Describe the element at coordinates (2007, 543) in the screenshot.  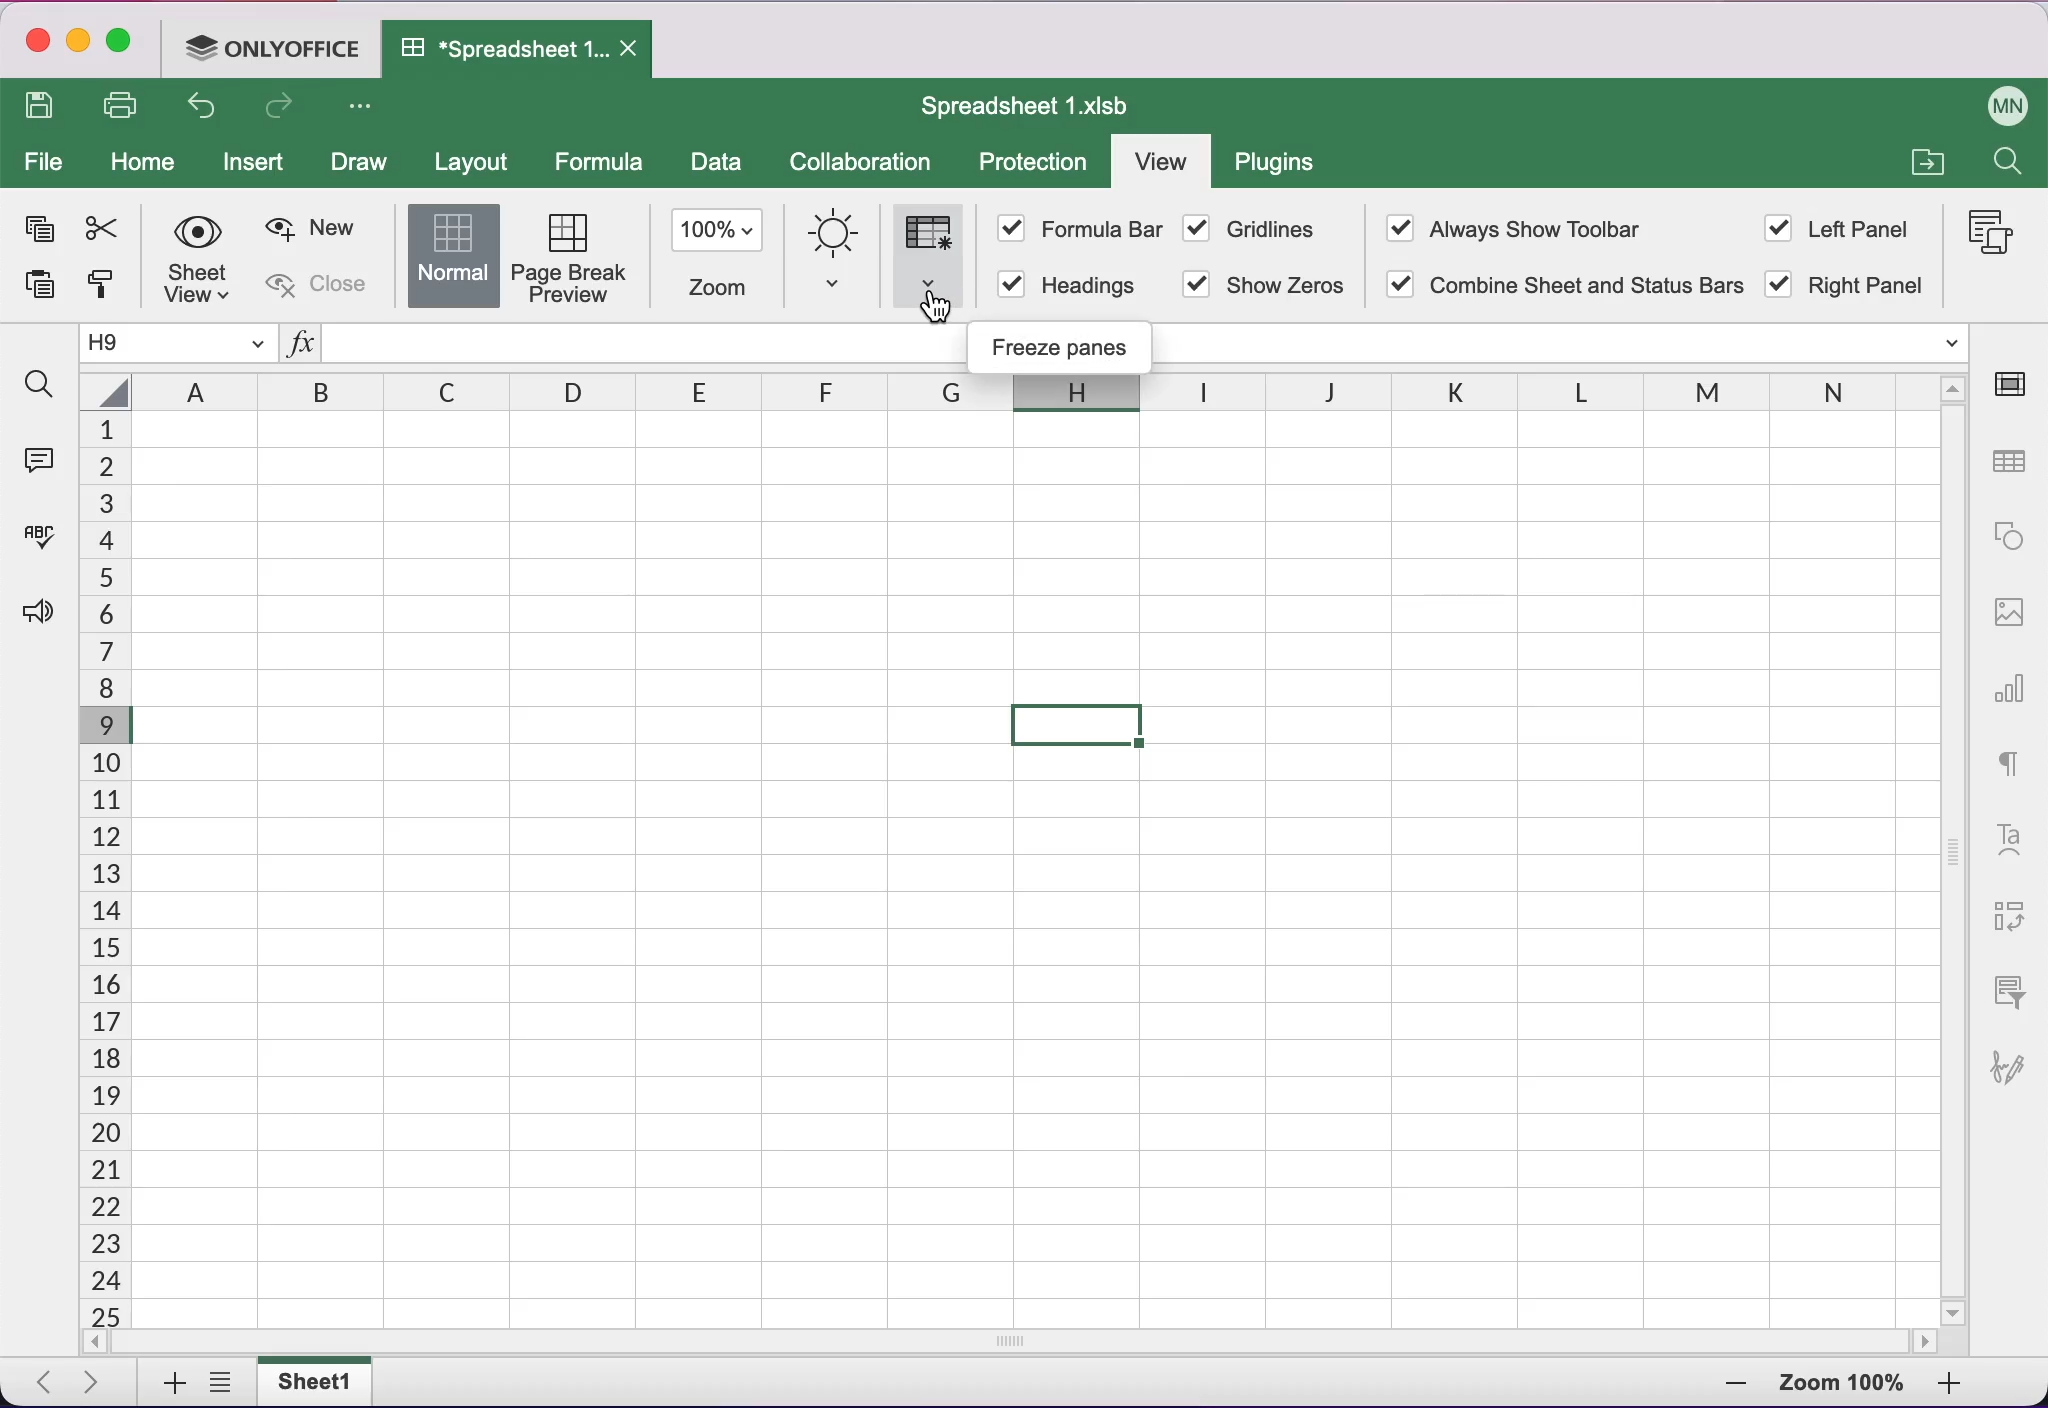
I see `shape` at that location.